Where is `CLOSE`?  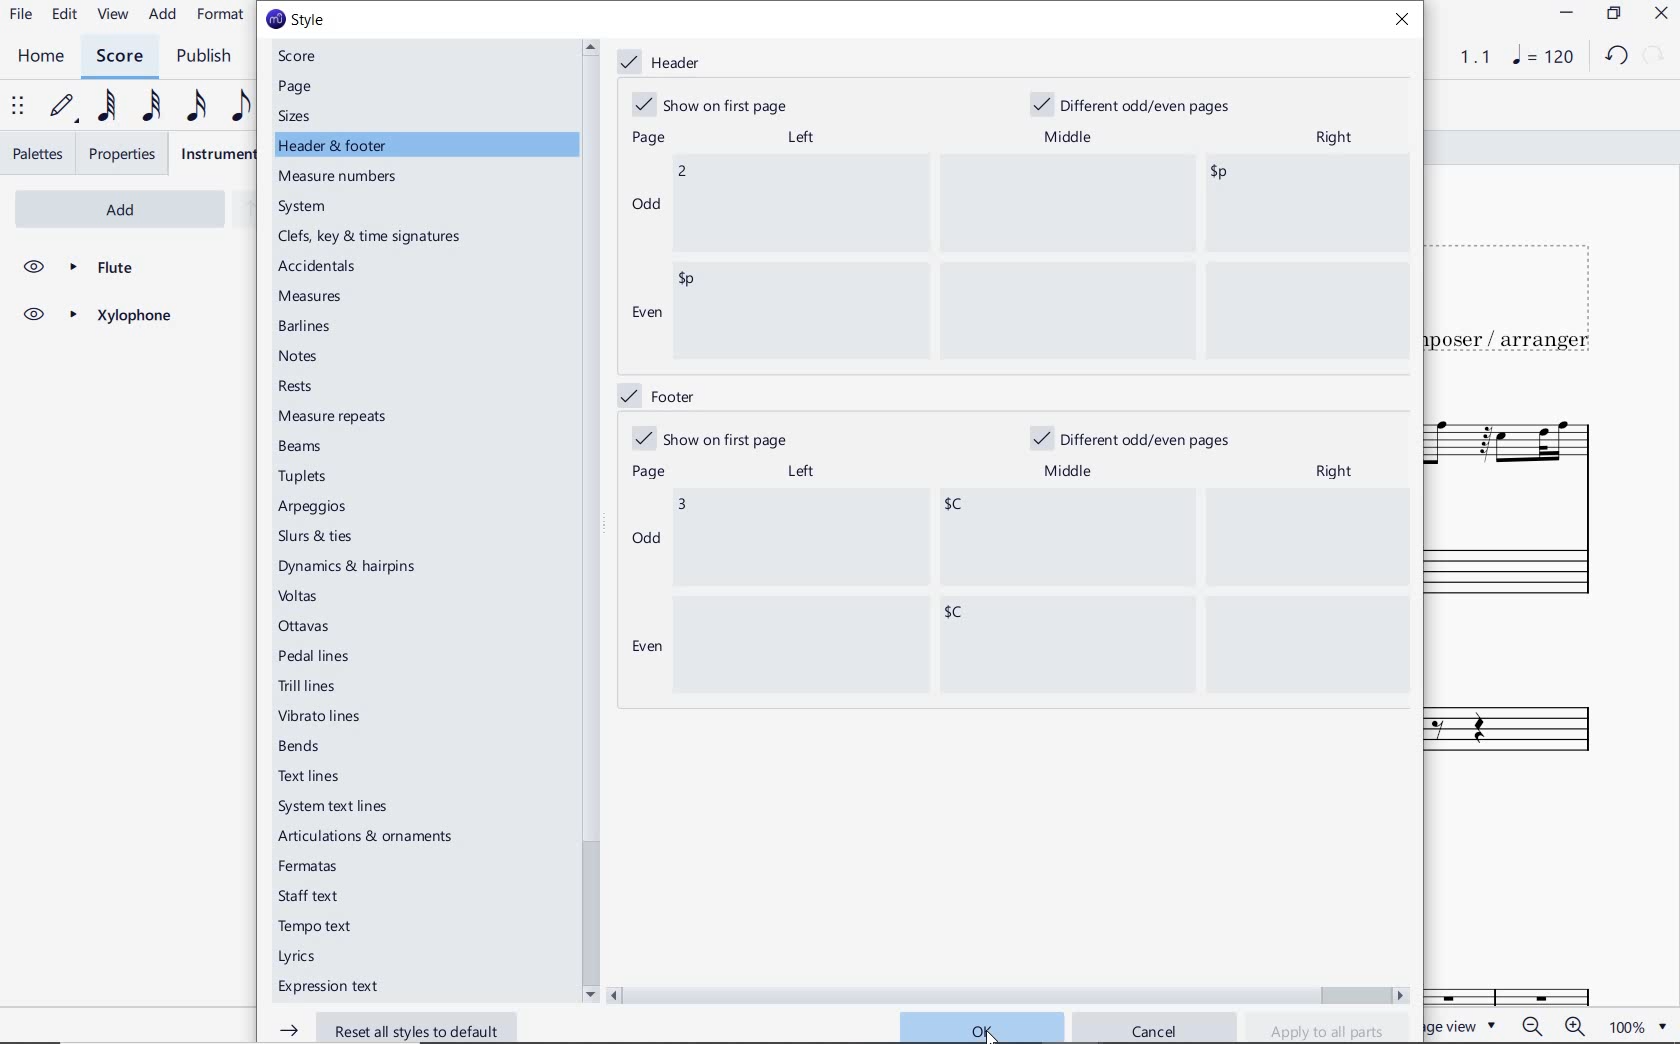 CLOSE is located at coordinates (1660, 13).